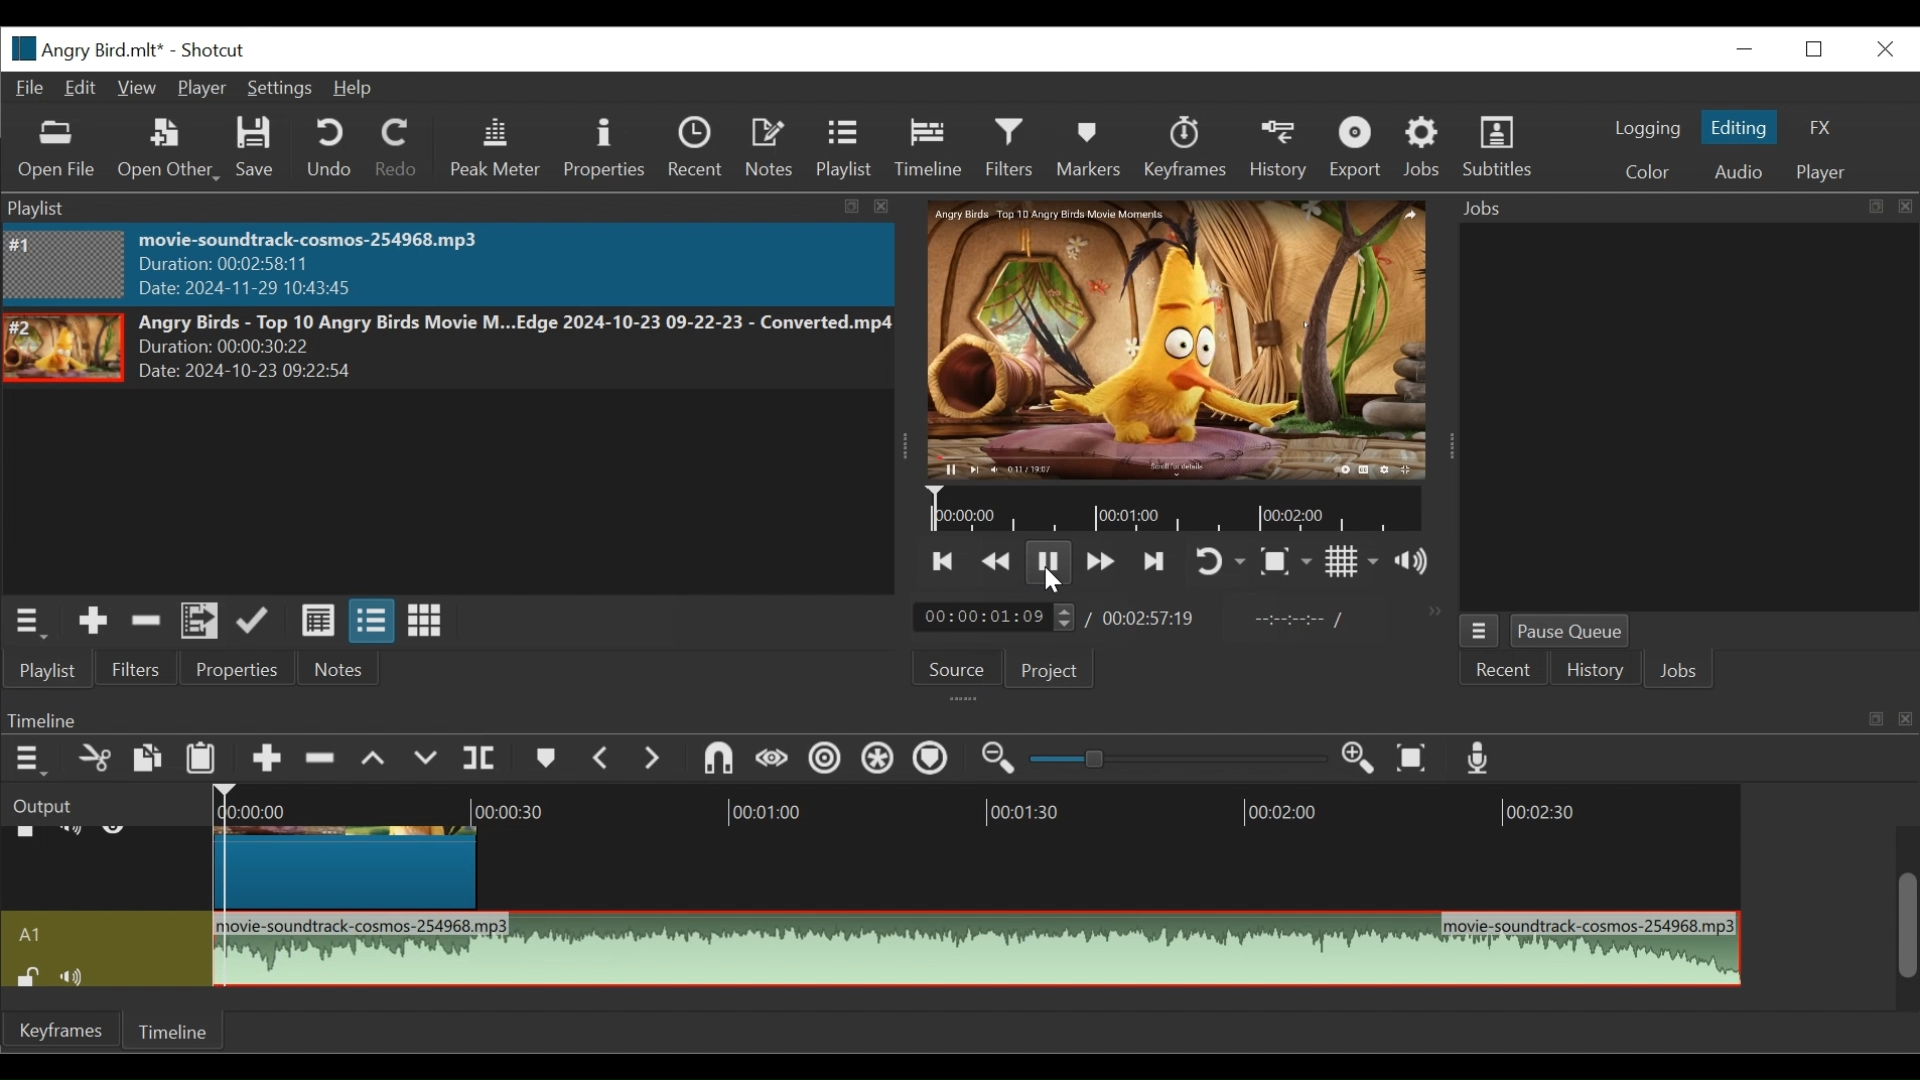 This screenshot has width=1920, height=1080. I want to click on mute, so click(79, 975).